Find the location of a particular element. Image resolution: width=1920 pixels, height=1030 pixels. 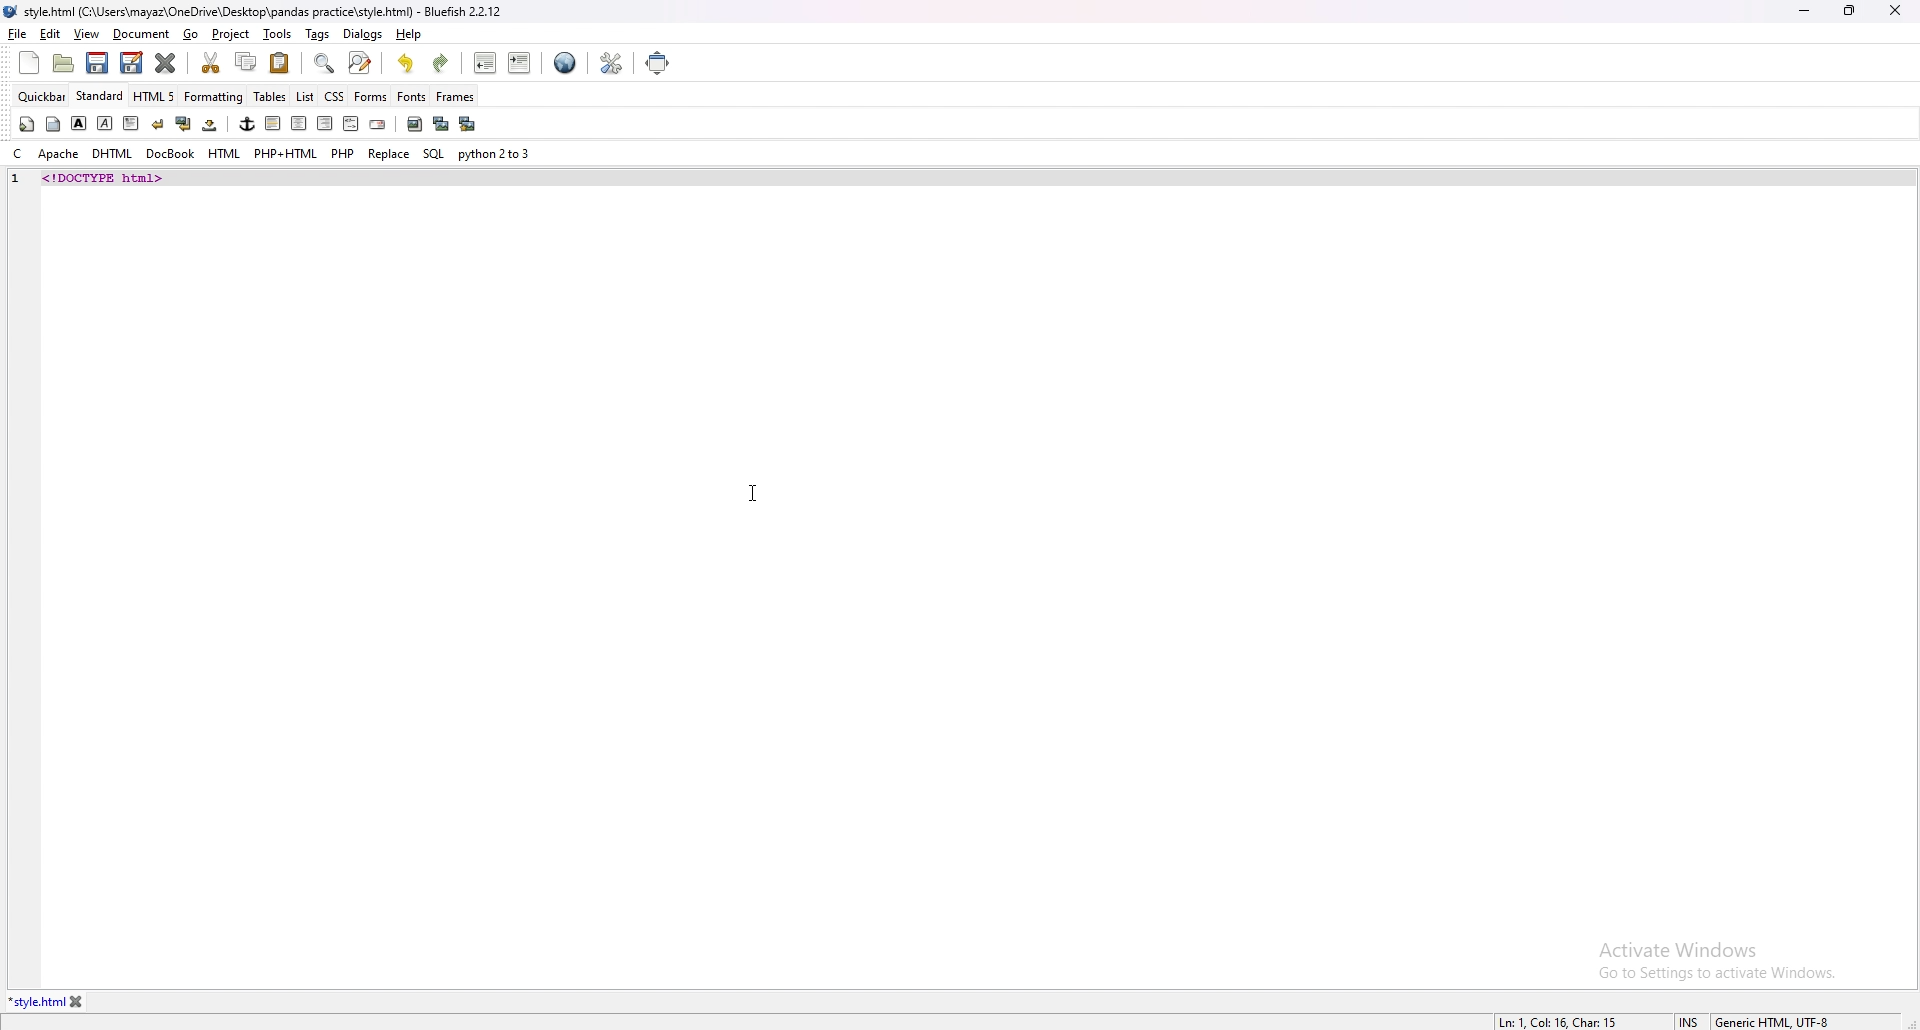

fonts is located at coordinates (412, 96).